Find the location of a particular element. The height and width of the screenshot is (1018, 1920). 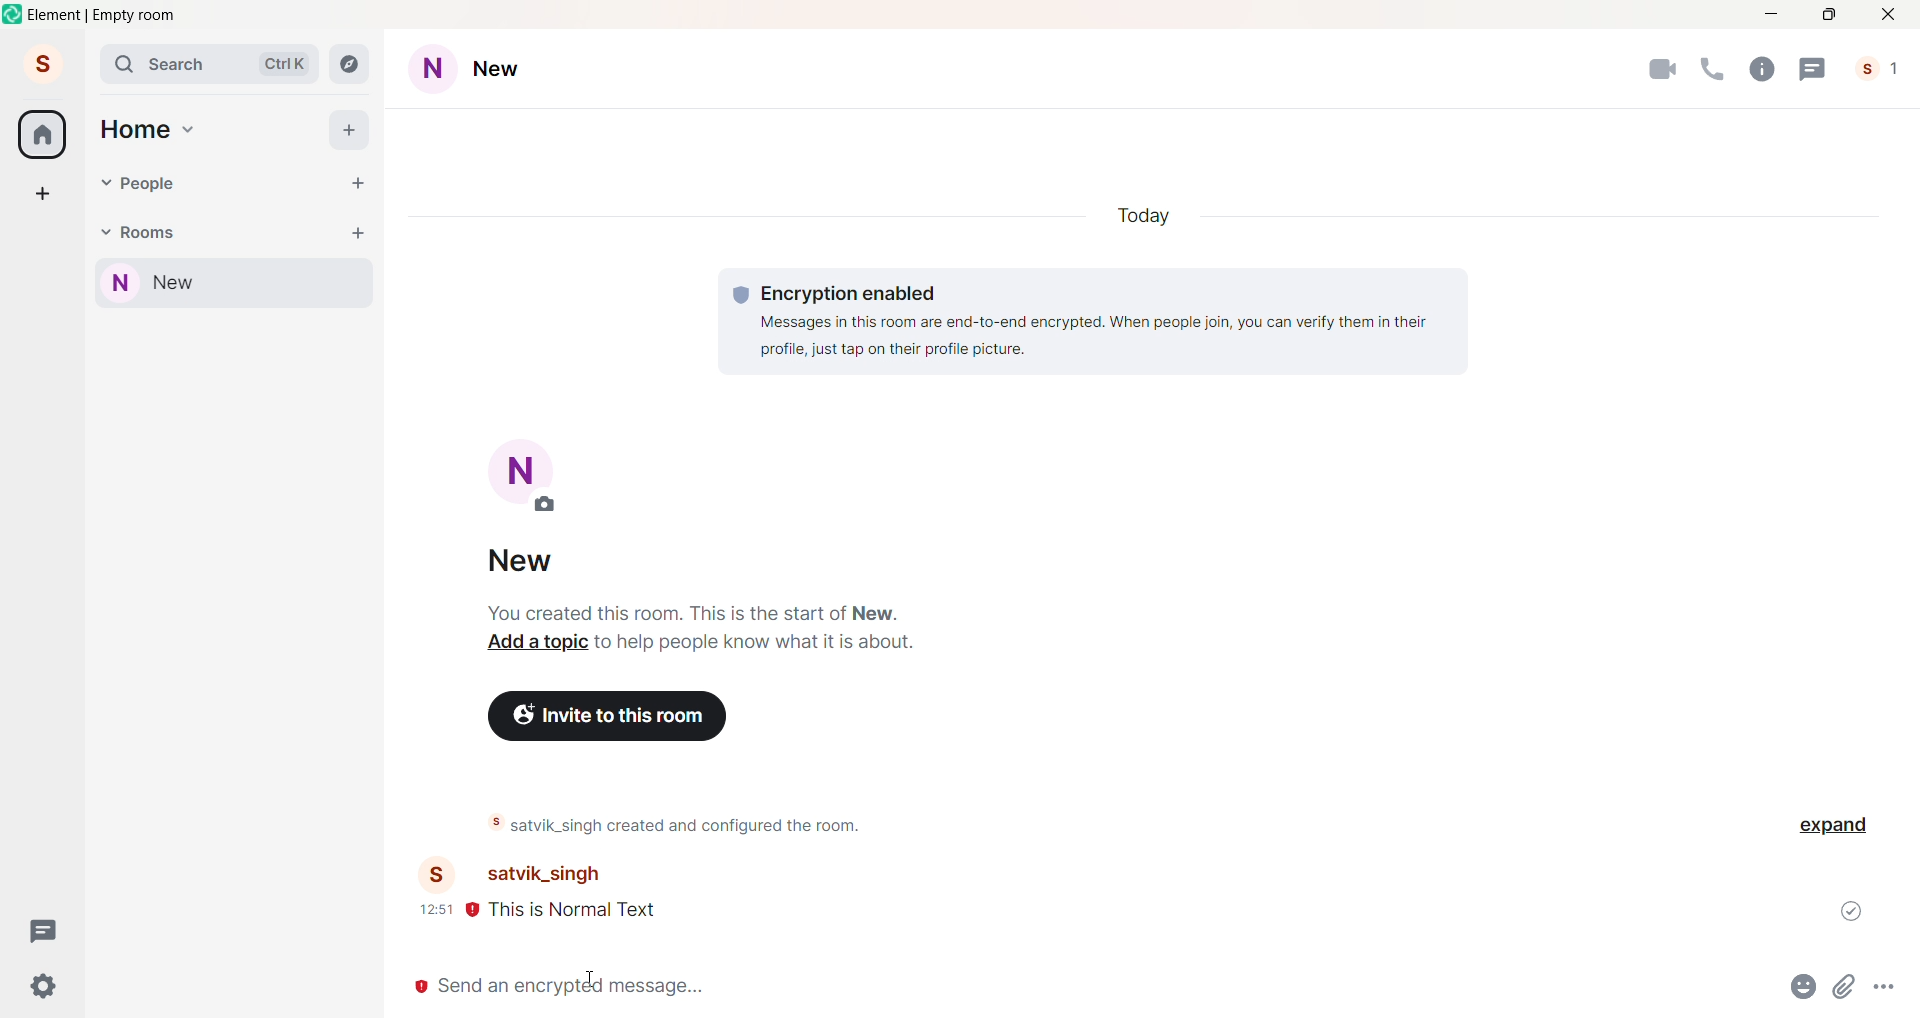

Logo is located at coordinates (14, 14).